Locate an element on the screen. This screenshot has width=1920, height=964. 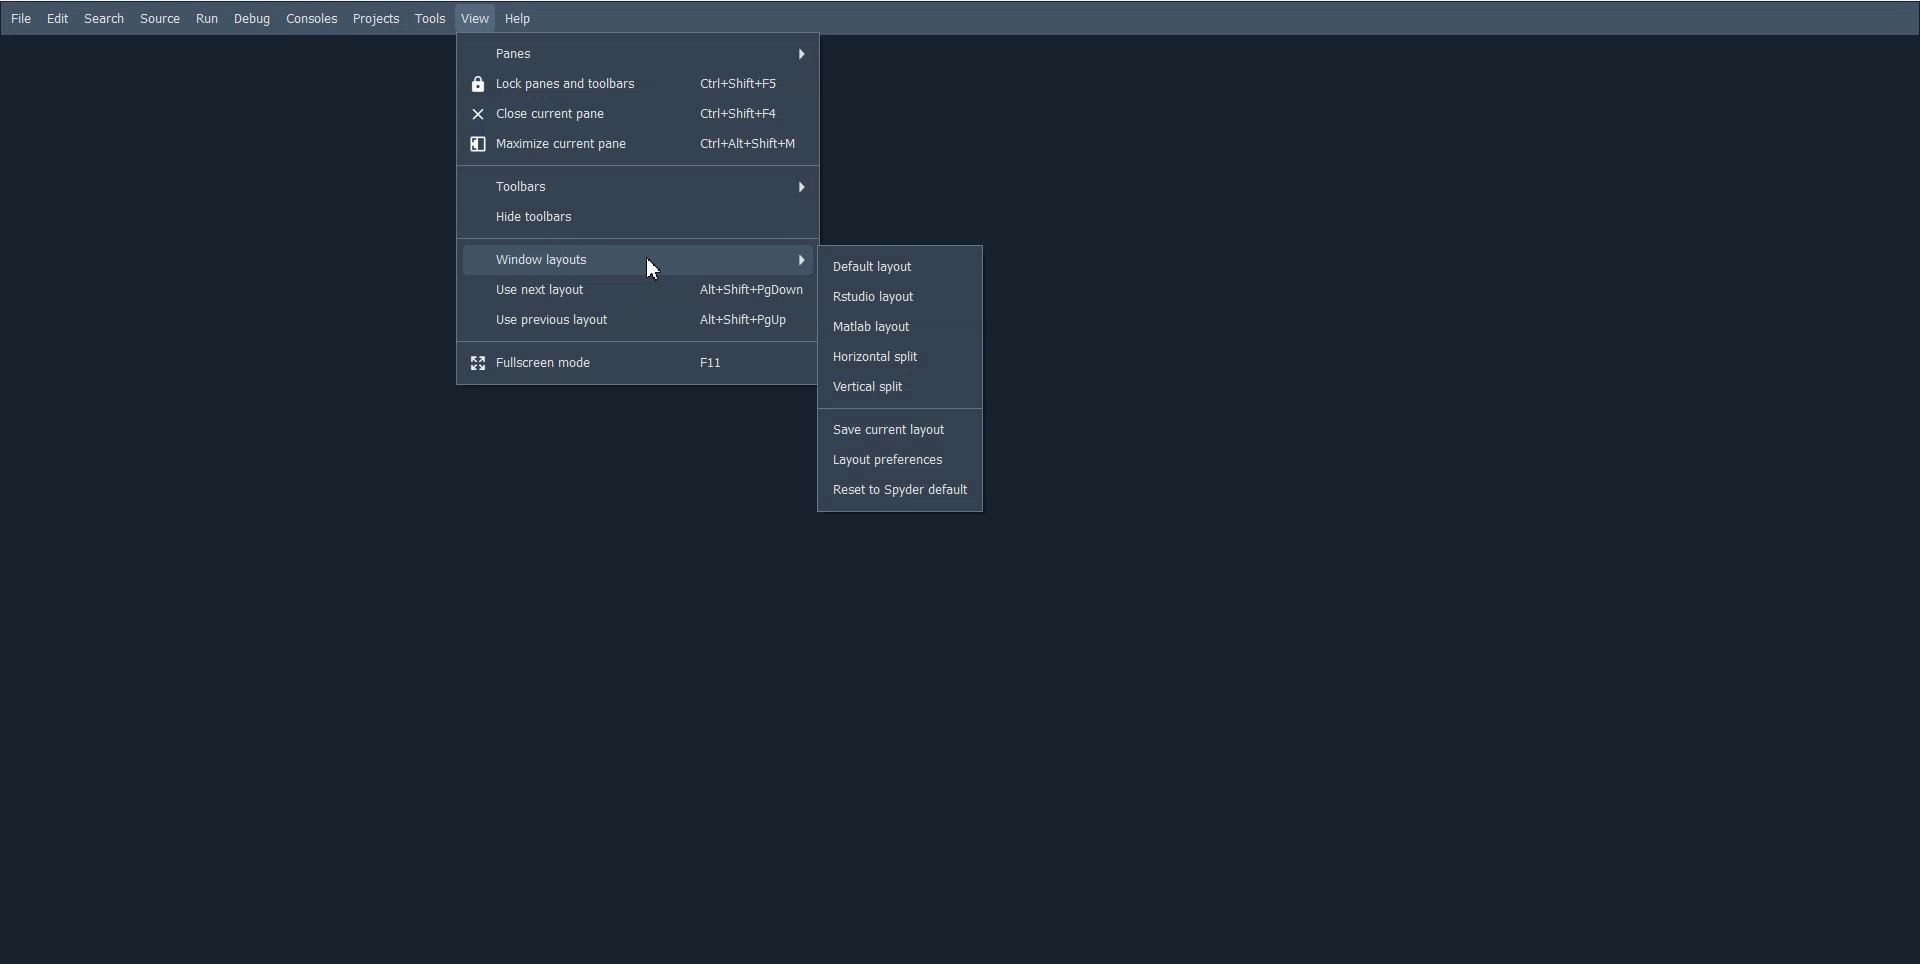
Fullscreen mode is located at coordinates (636, 363).